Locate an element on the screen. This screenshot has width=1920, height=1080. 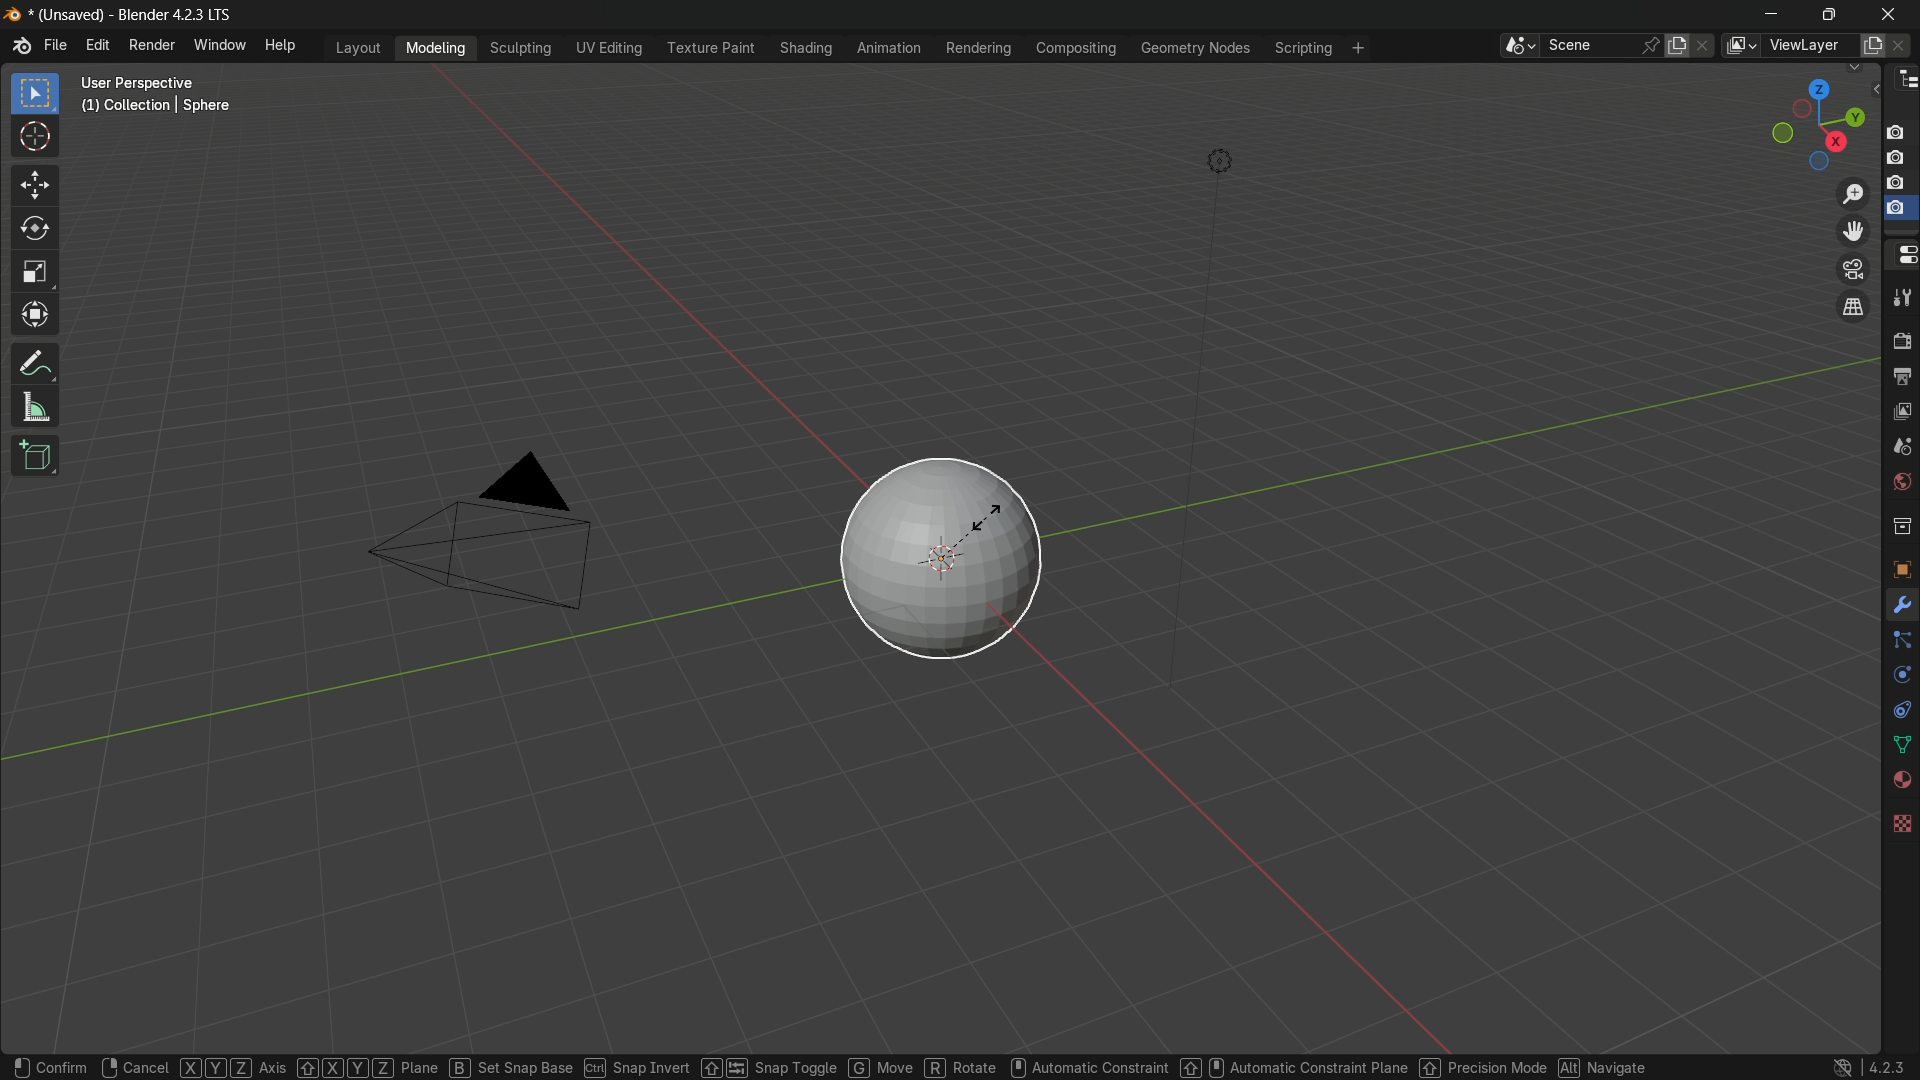
new scene is located at coordinates (1678, 45).